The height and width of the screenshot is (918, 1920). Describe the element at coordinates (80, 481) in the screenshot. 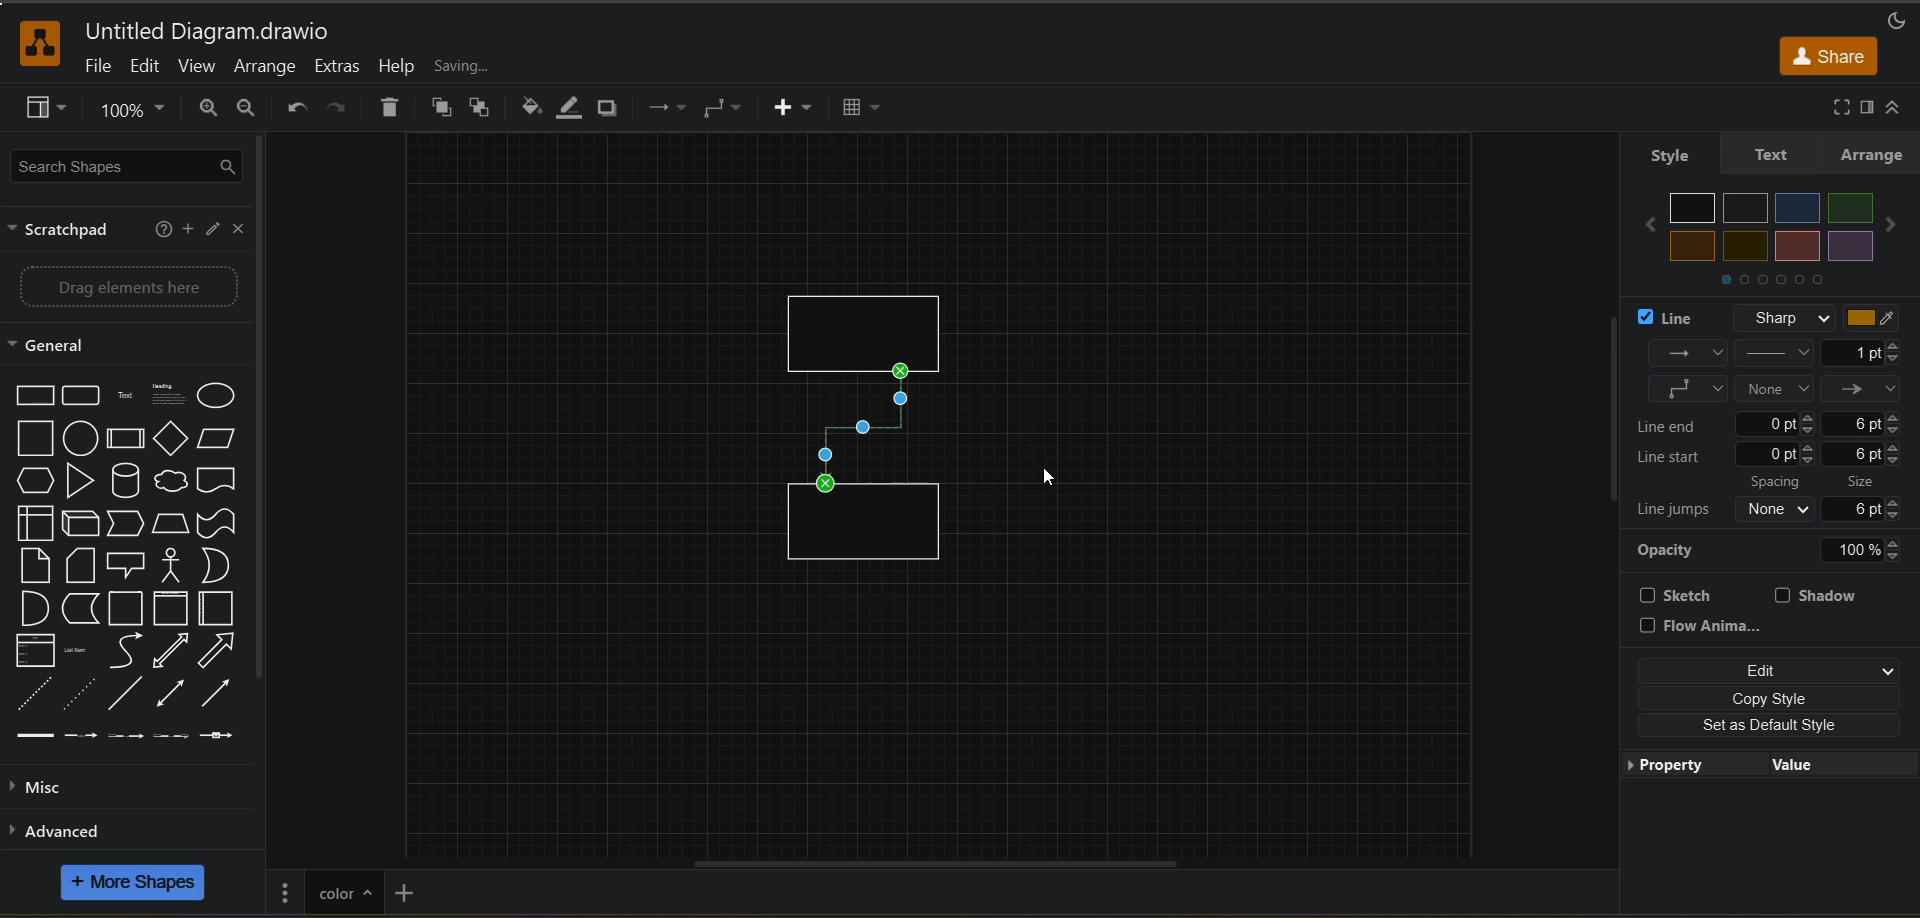

I see `Triangle` at that location.